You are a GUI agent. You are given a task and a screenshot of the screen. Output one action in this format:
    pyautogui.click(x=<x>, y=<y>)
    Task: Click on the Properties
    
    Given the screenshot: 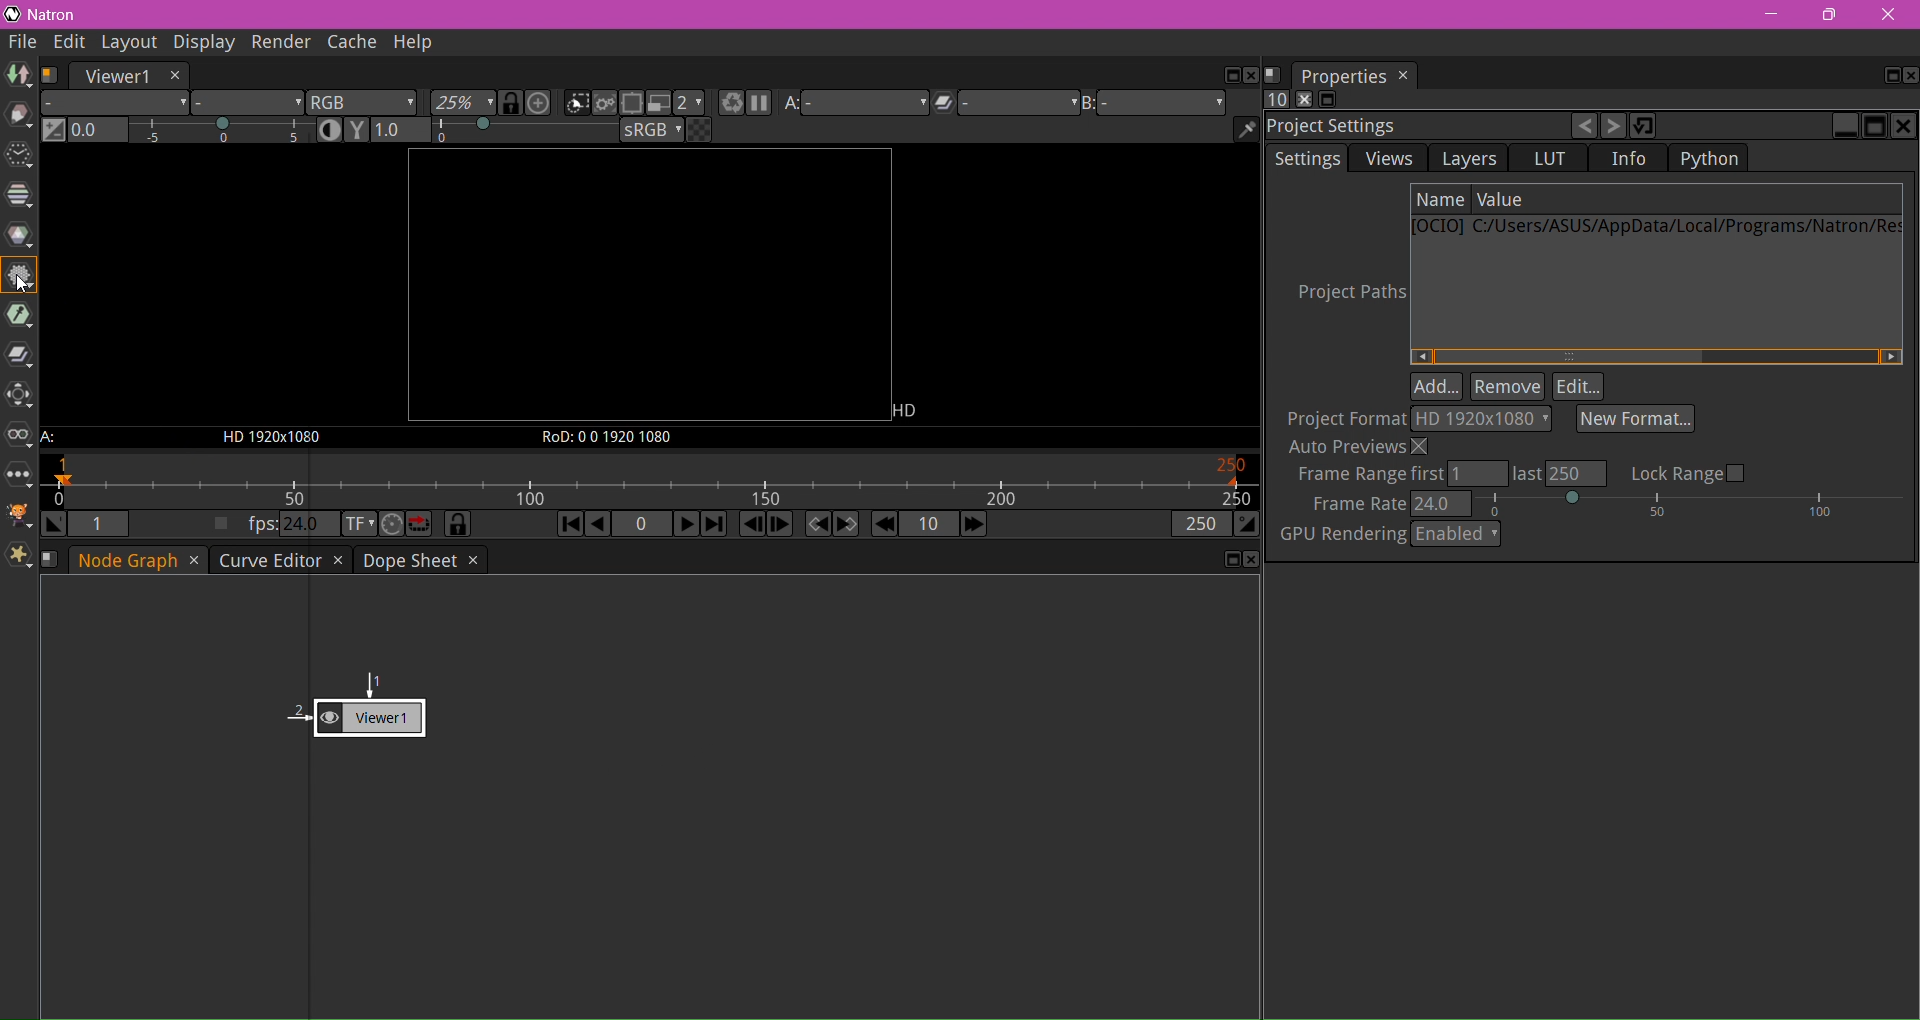 What is the action you would take?
    pyautogui.click(x=1342, y=76)
    